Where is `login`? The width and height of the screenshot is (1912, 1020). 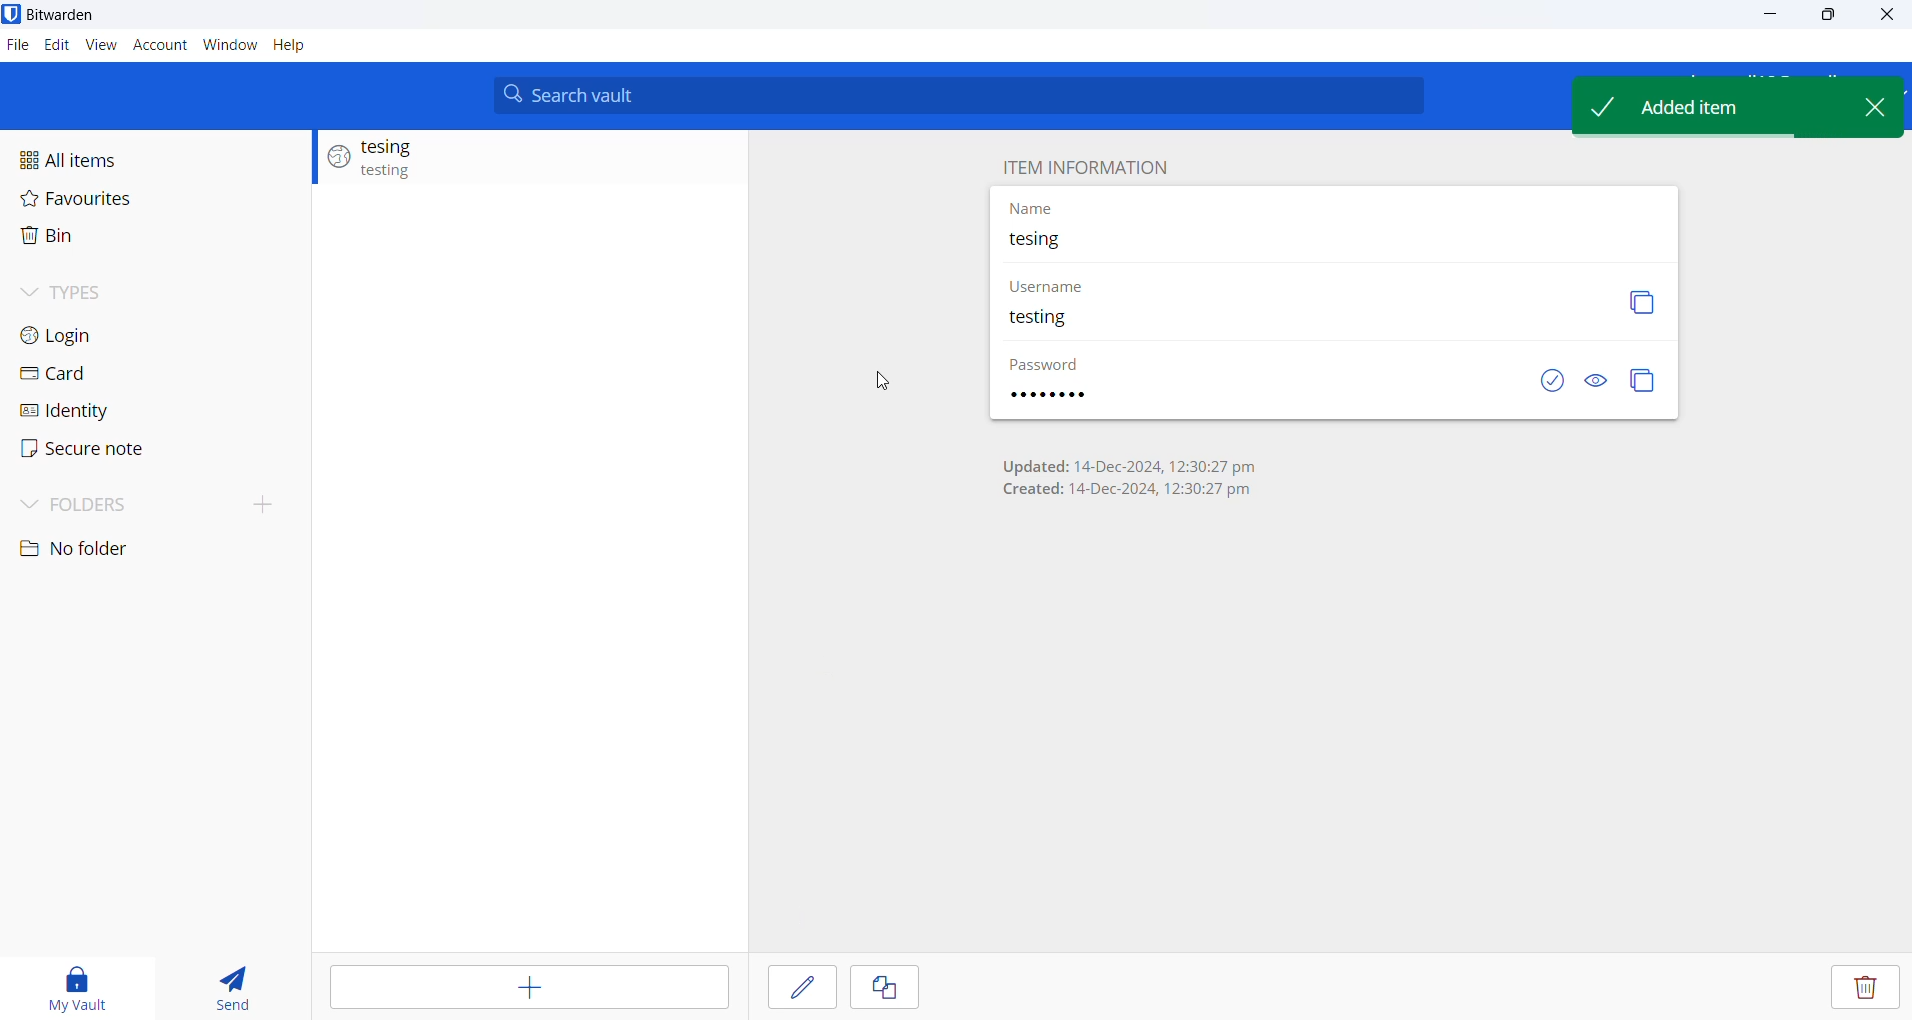
login is located at coordinates (90, 334).